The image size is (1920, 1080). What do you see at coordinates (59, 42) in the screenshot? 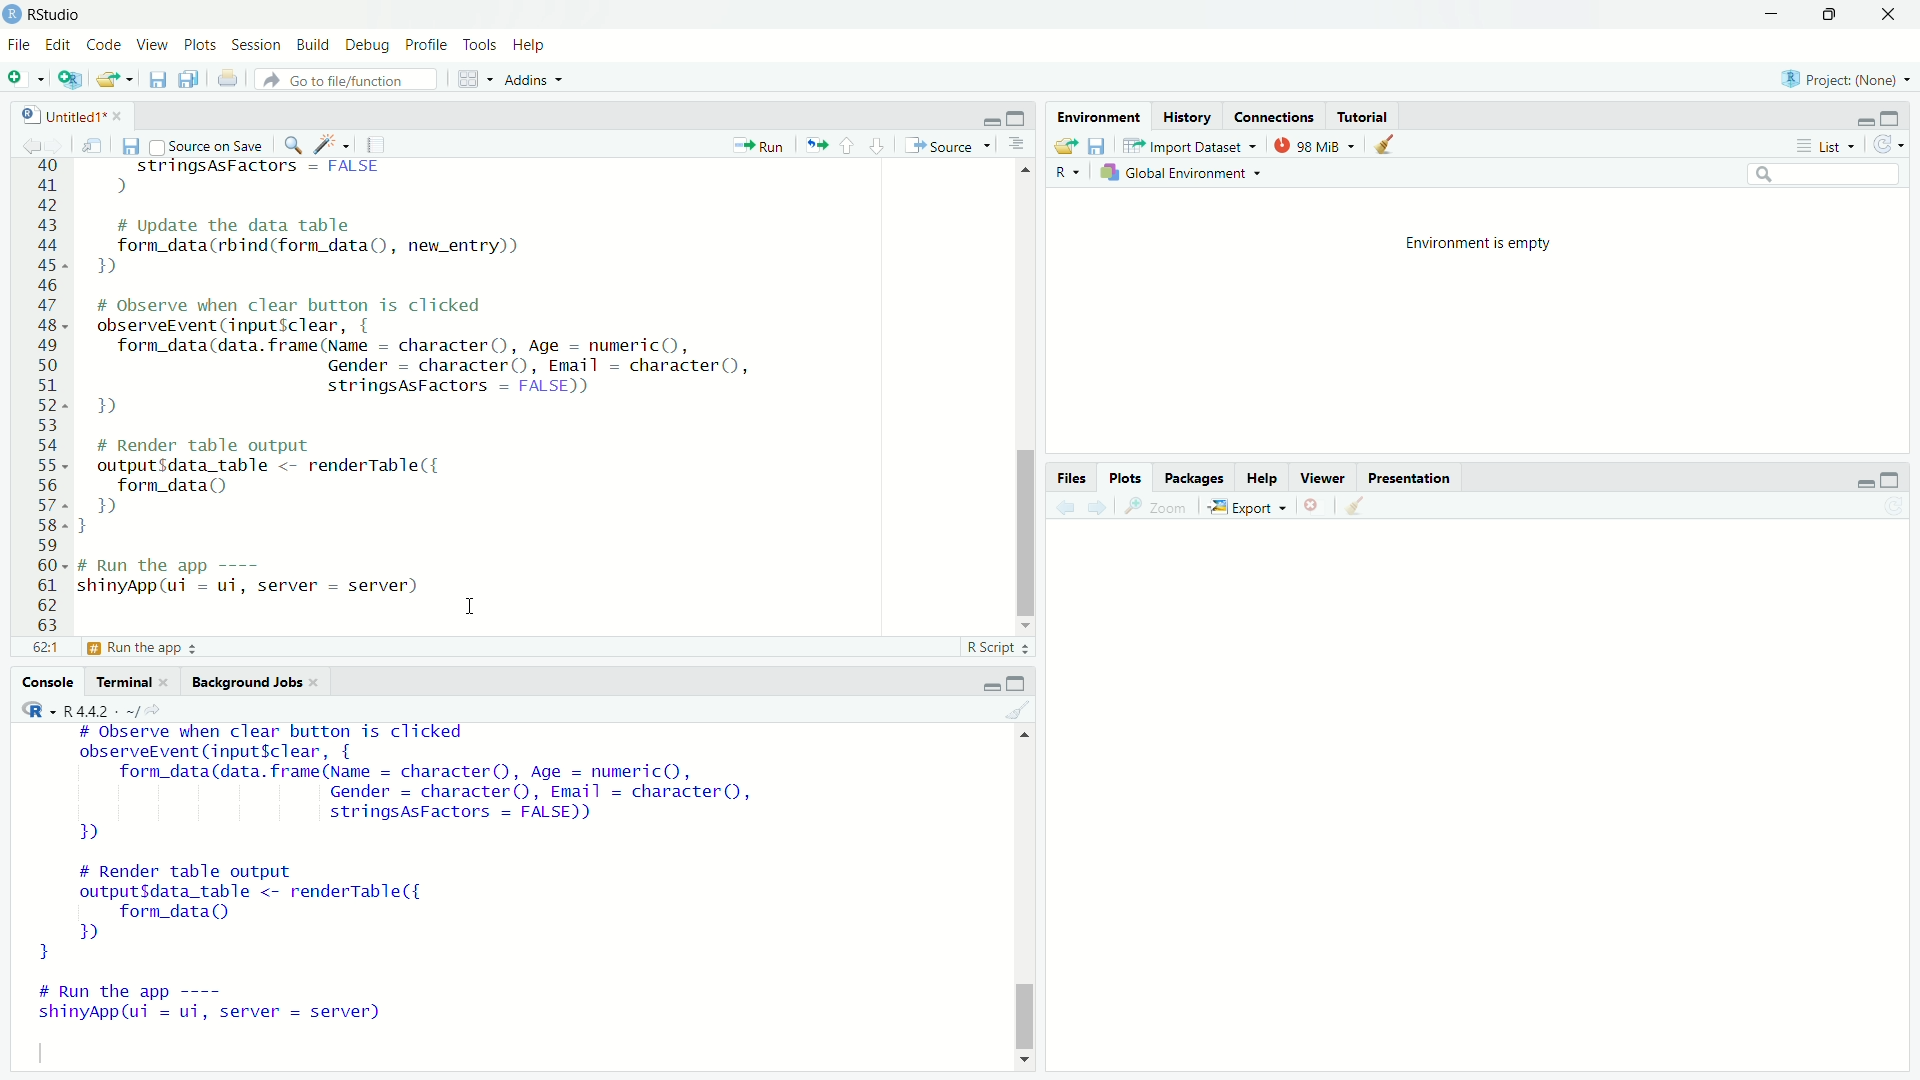
I see `Edit` at bounding box center [59, 42].